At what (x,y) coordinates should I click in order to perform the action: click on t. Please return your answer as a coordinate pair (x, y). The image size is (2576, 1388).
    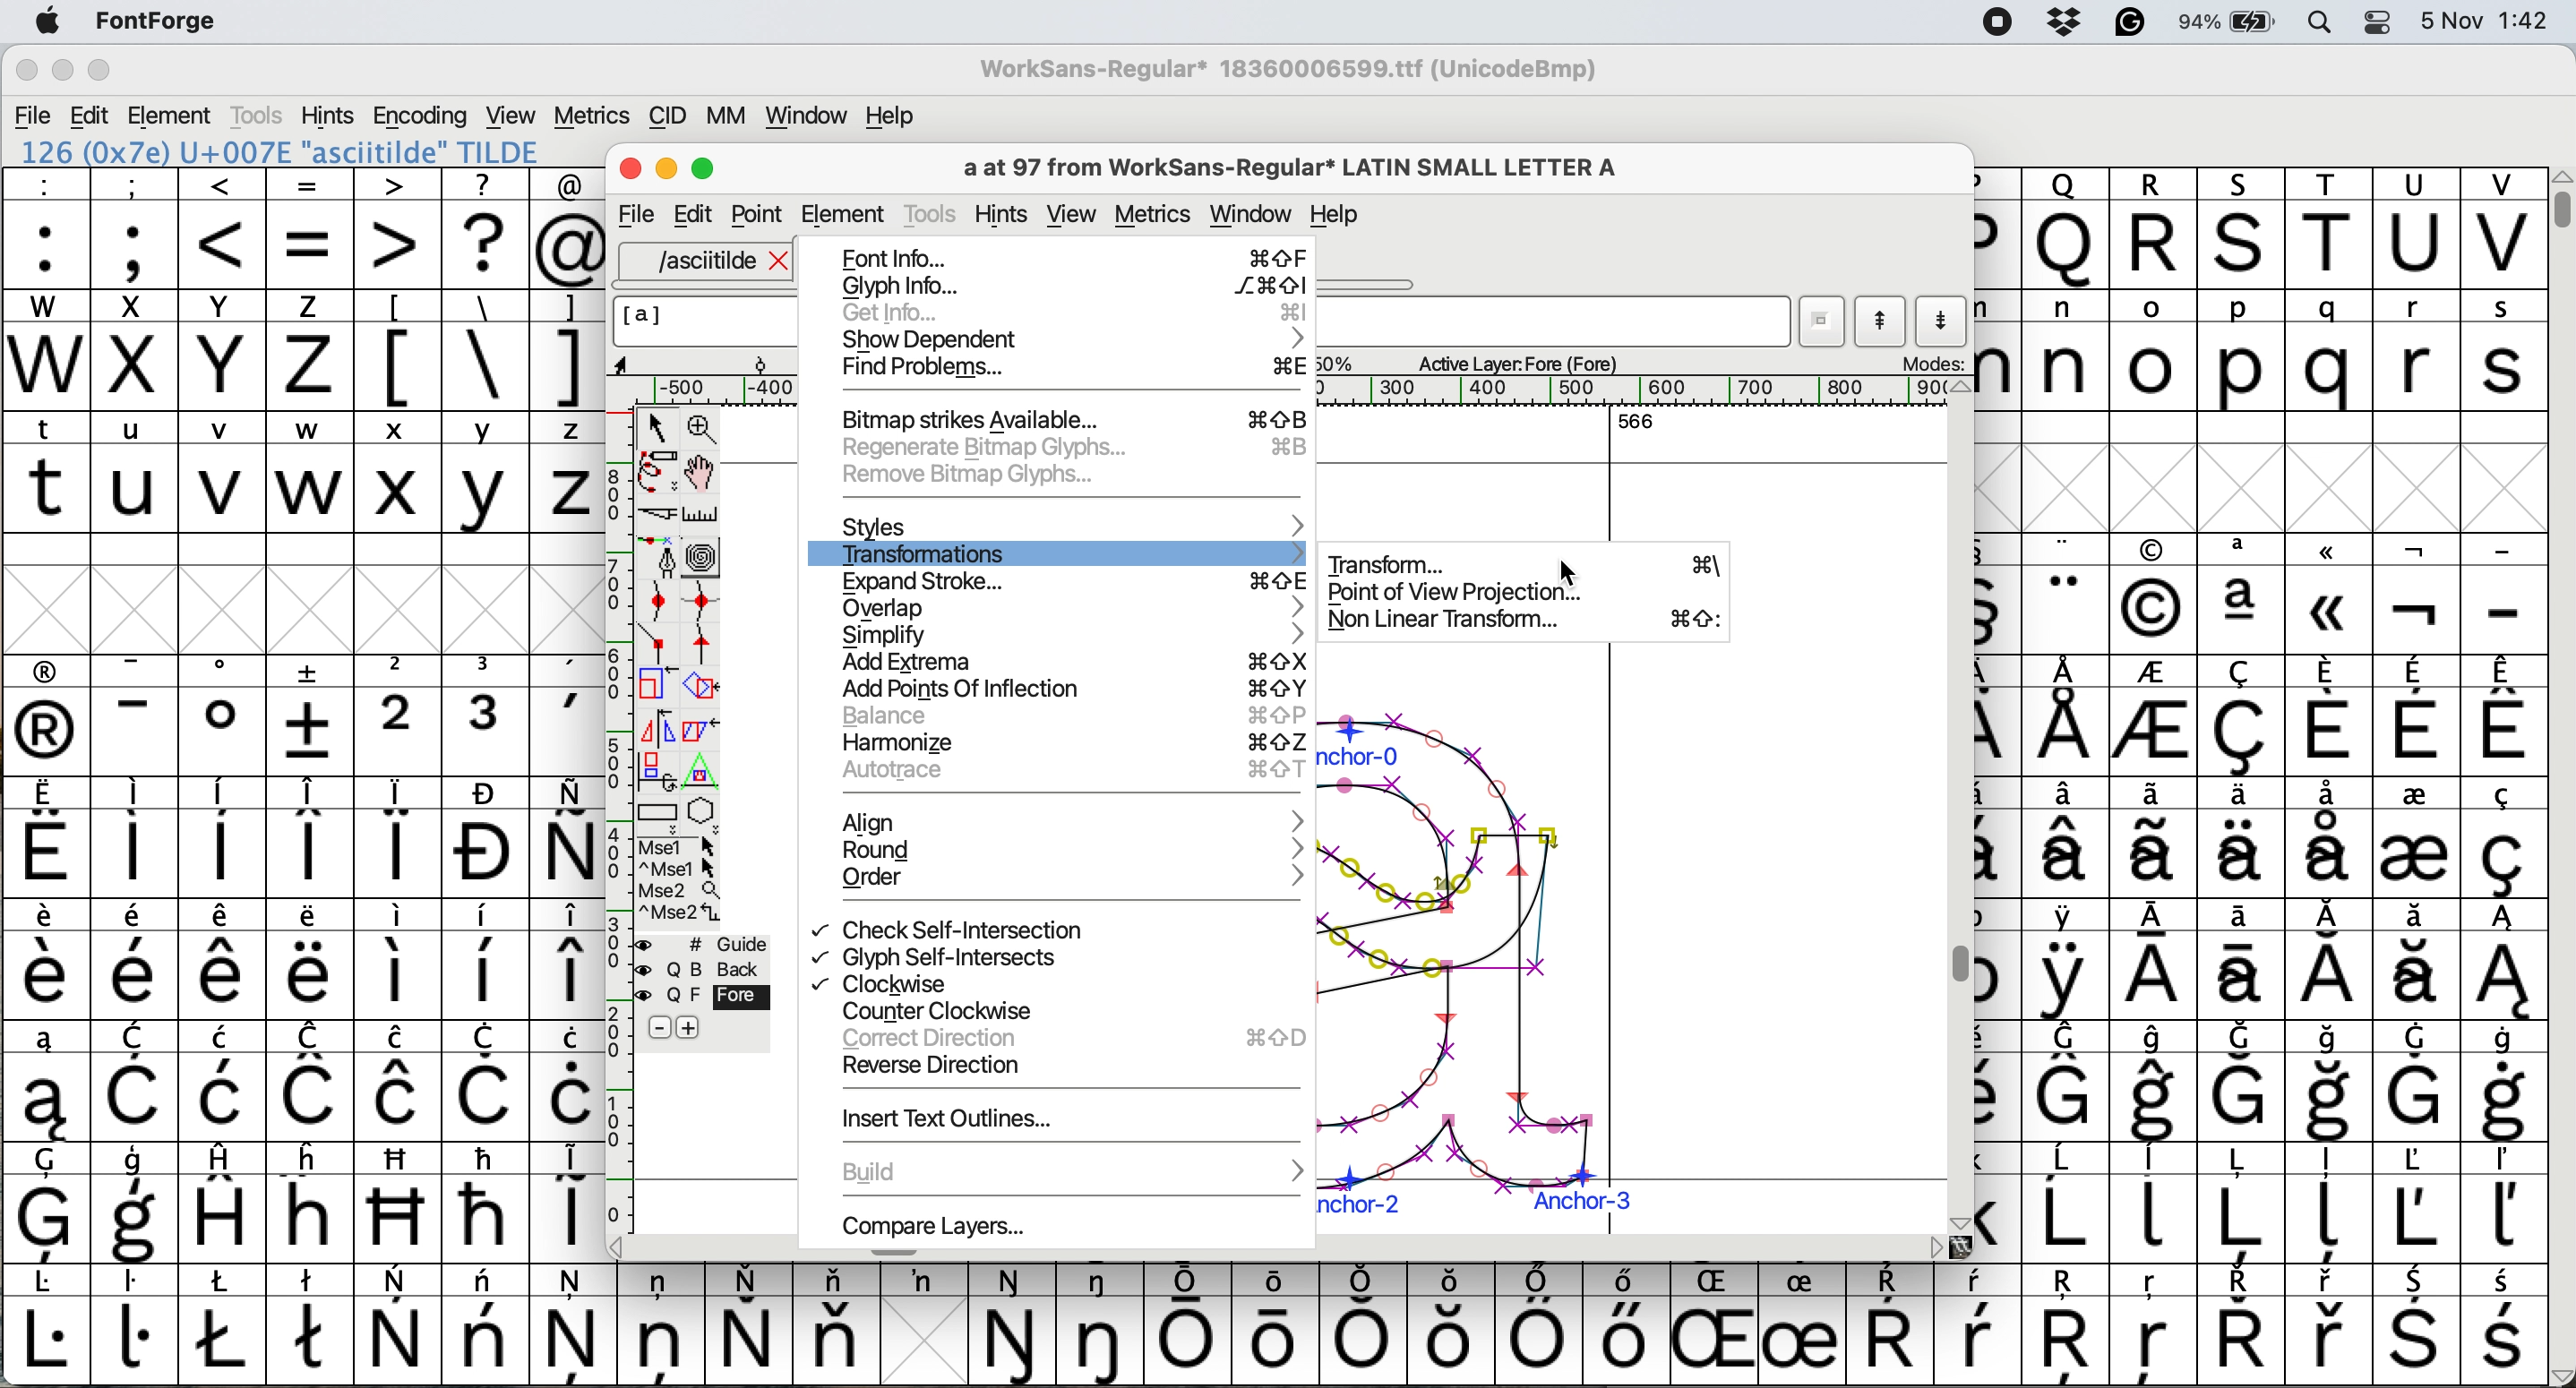
    Looking at the image, I should click on (46, 470).